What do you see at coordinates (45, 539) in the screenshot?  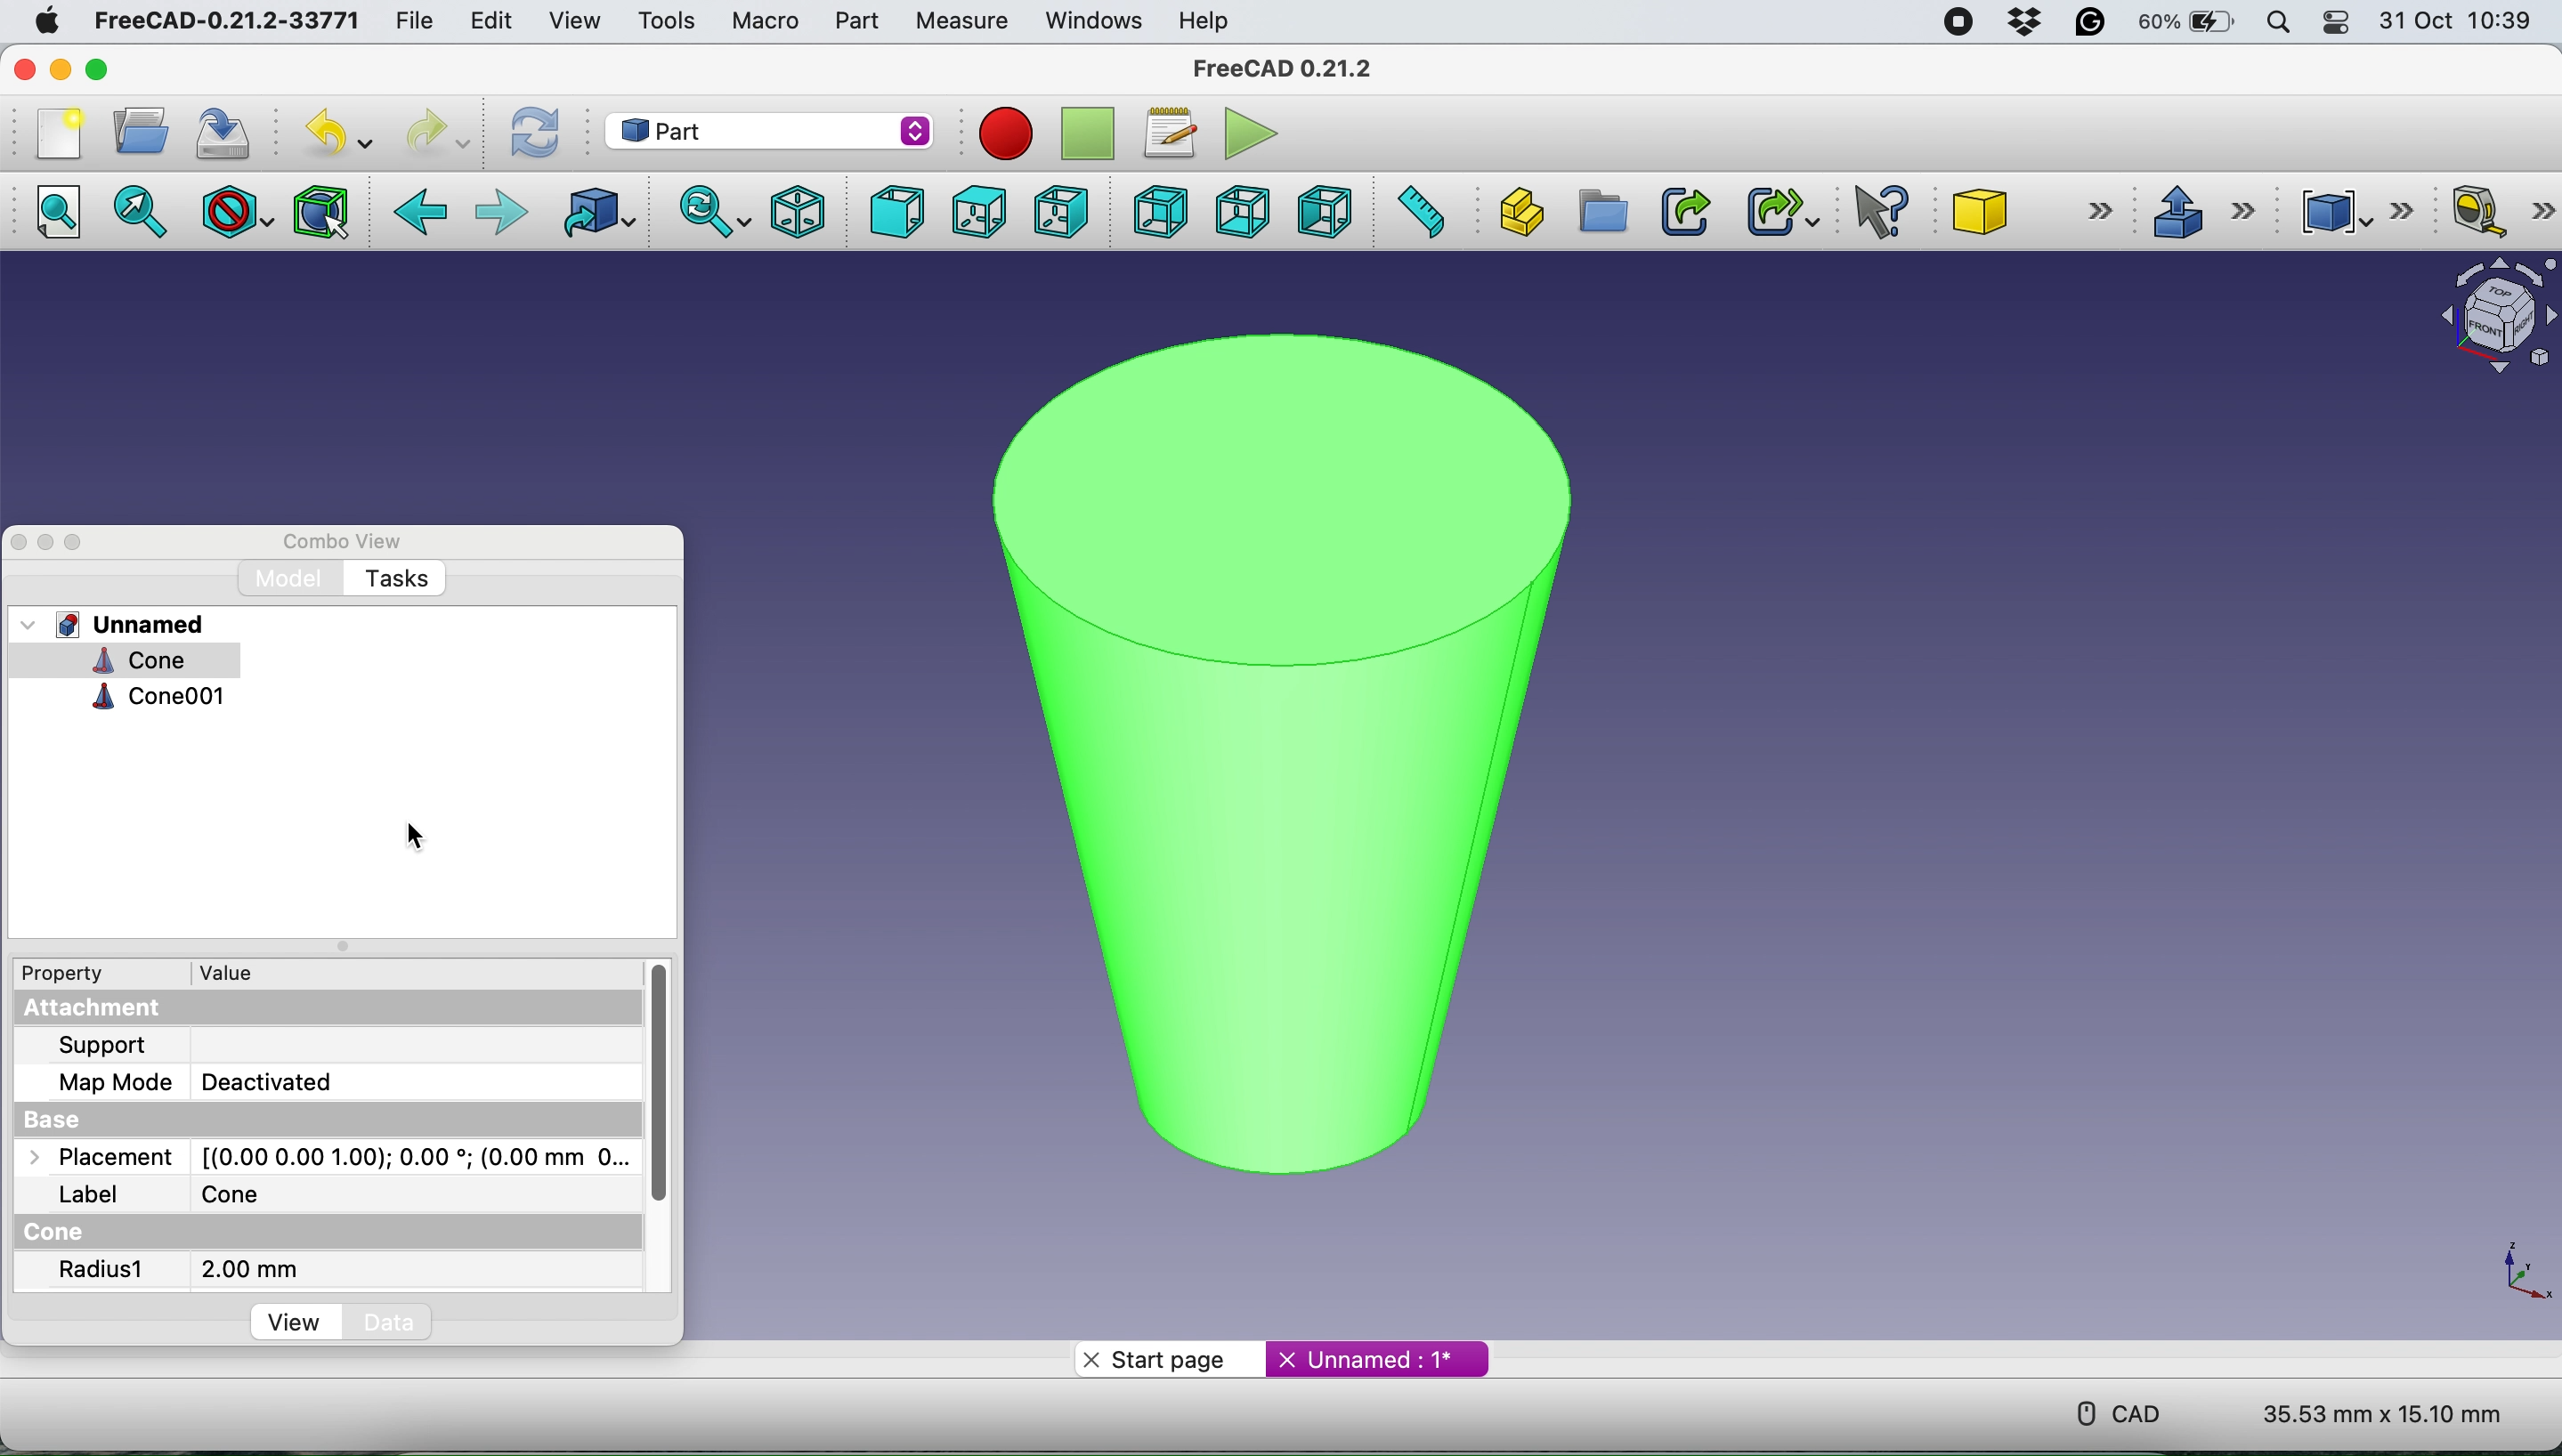 I see `minimise` at bounding box center [45, 539].